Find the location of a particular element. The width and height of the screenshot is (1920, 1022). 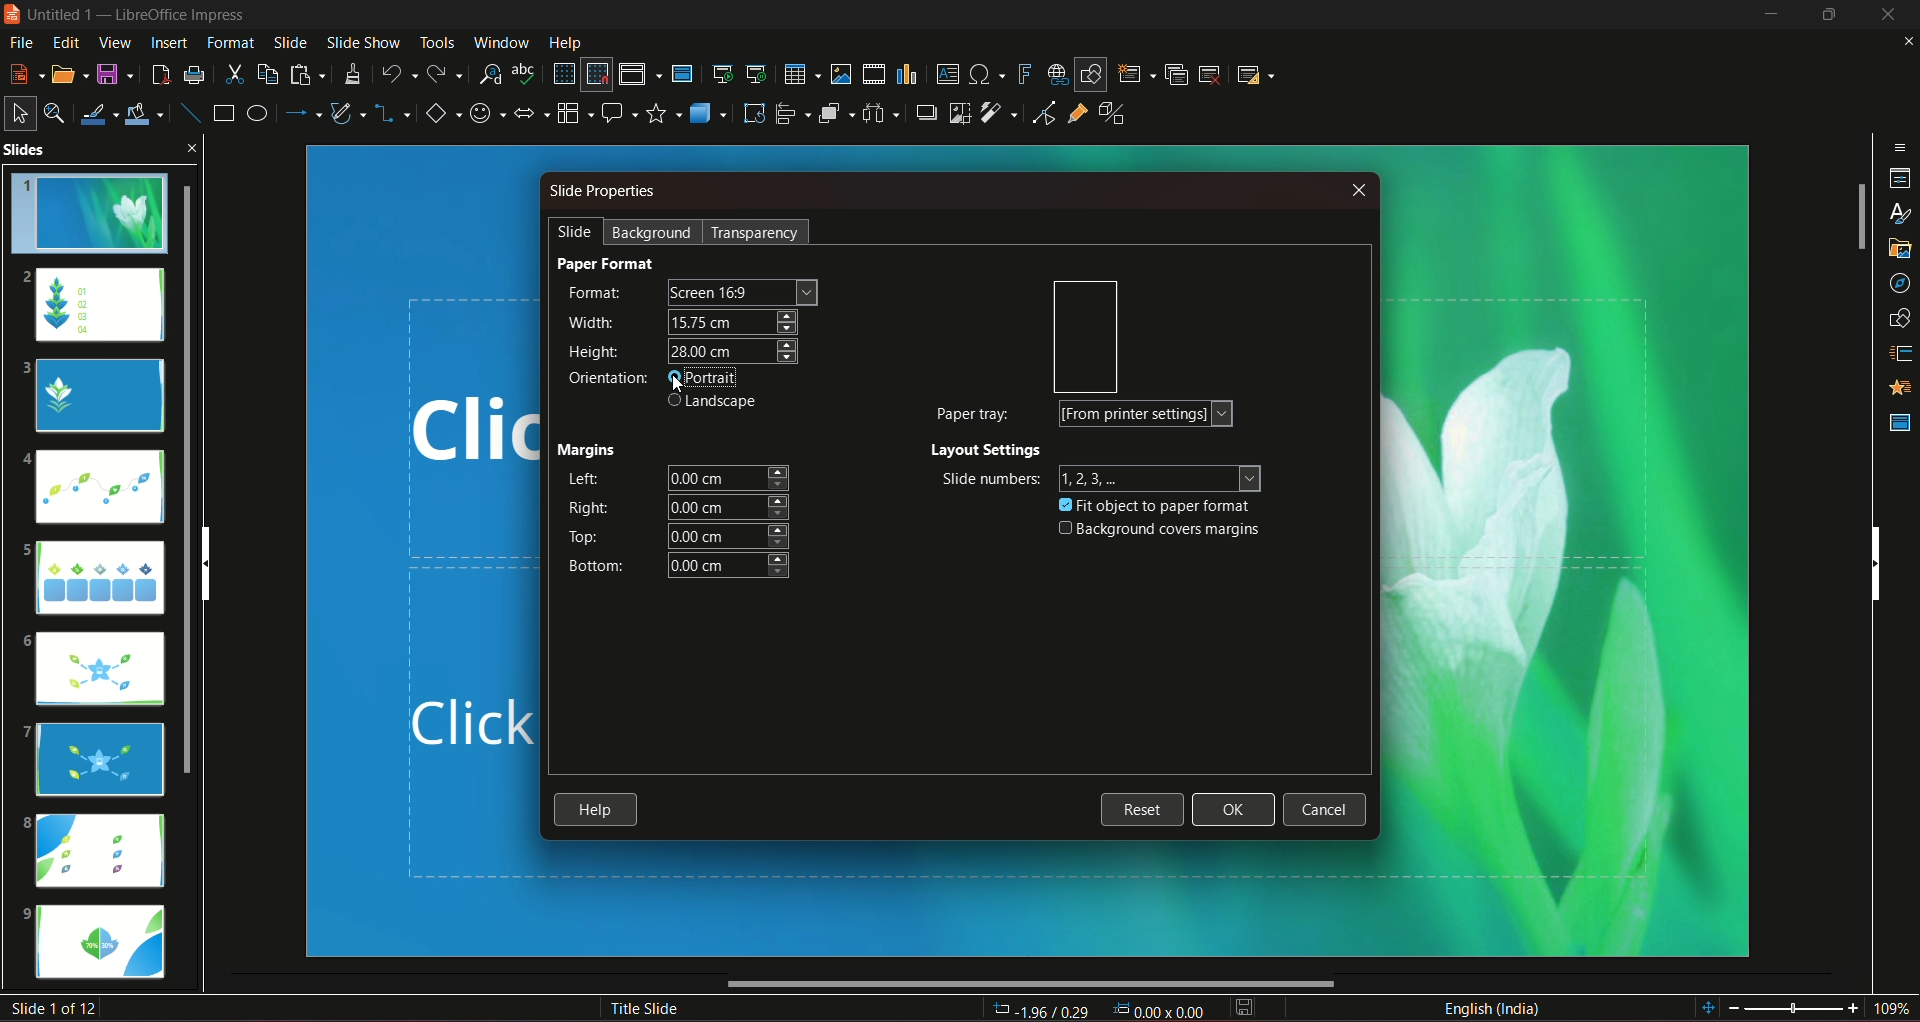

stars and banners is located at coordinates (664, 112).